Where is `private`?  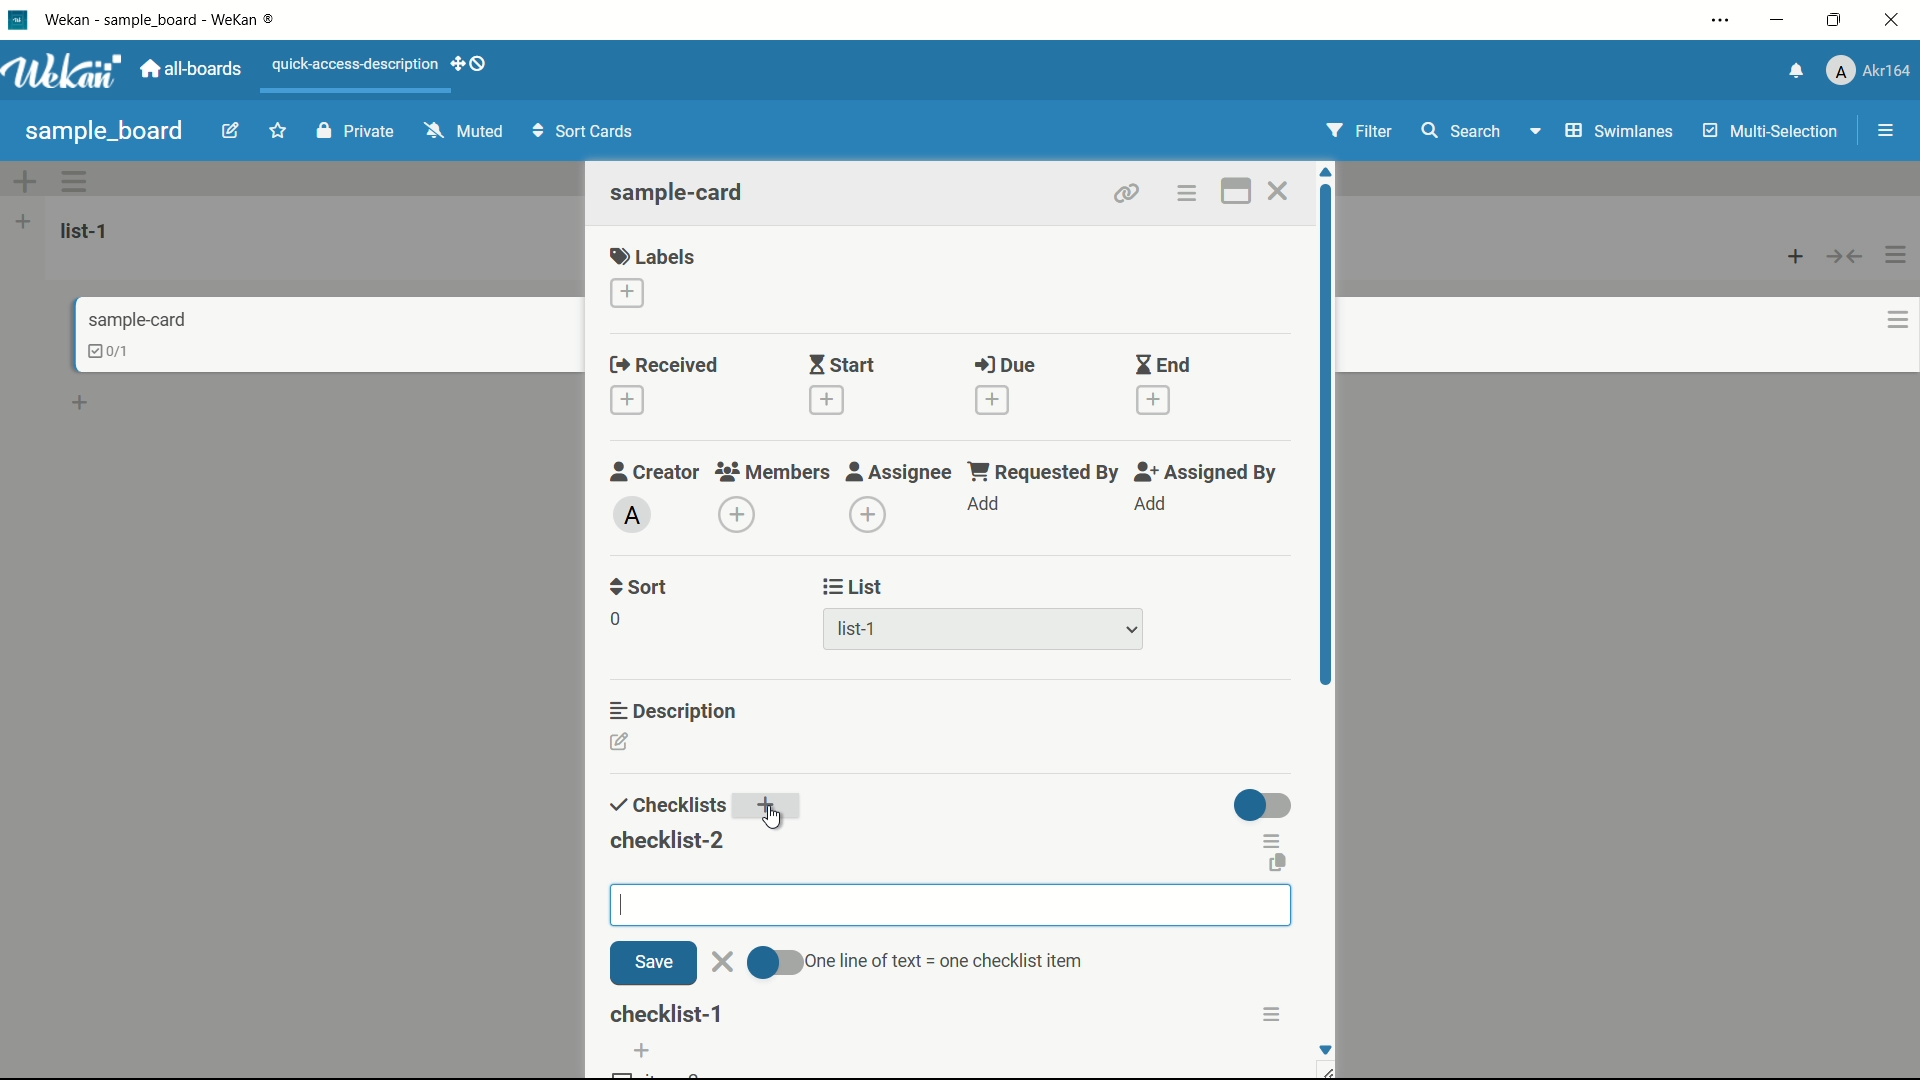 private is located at coordinates (356, 133).